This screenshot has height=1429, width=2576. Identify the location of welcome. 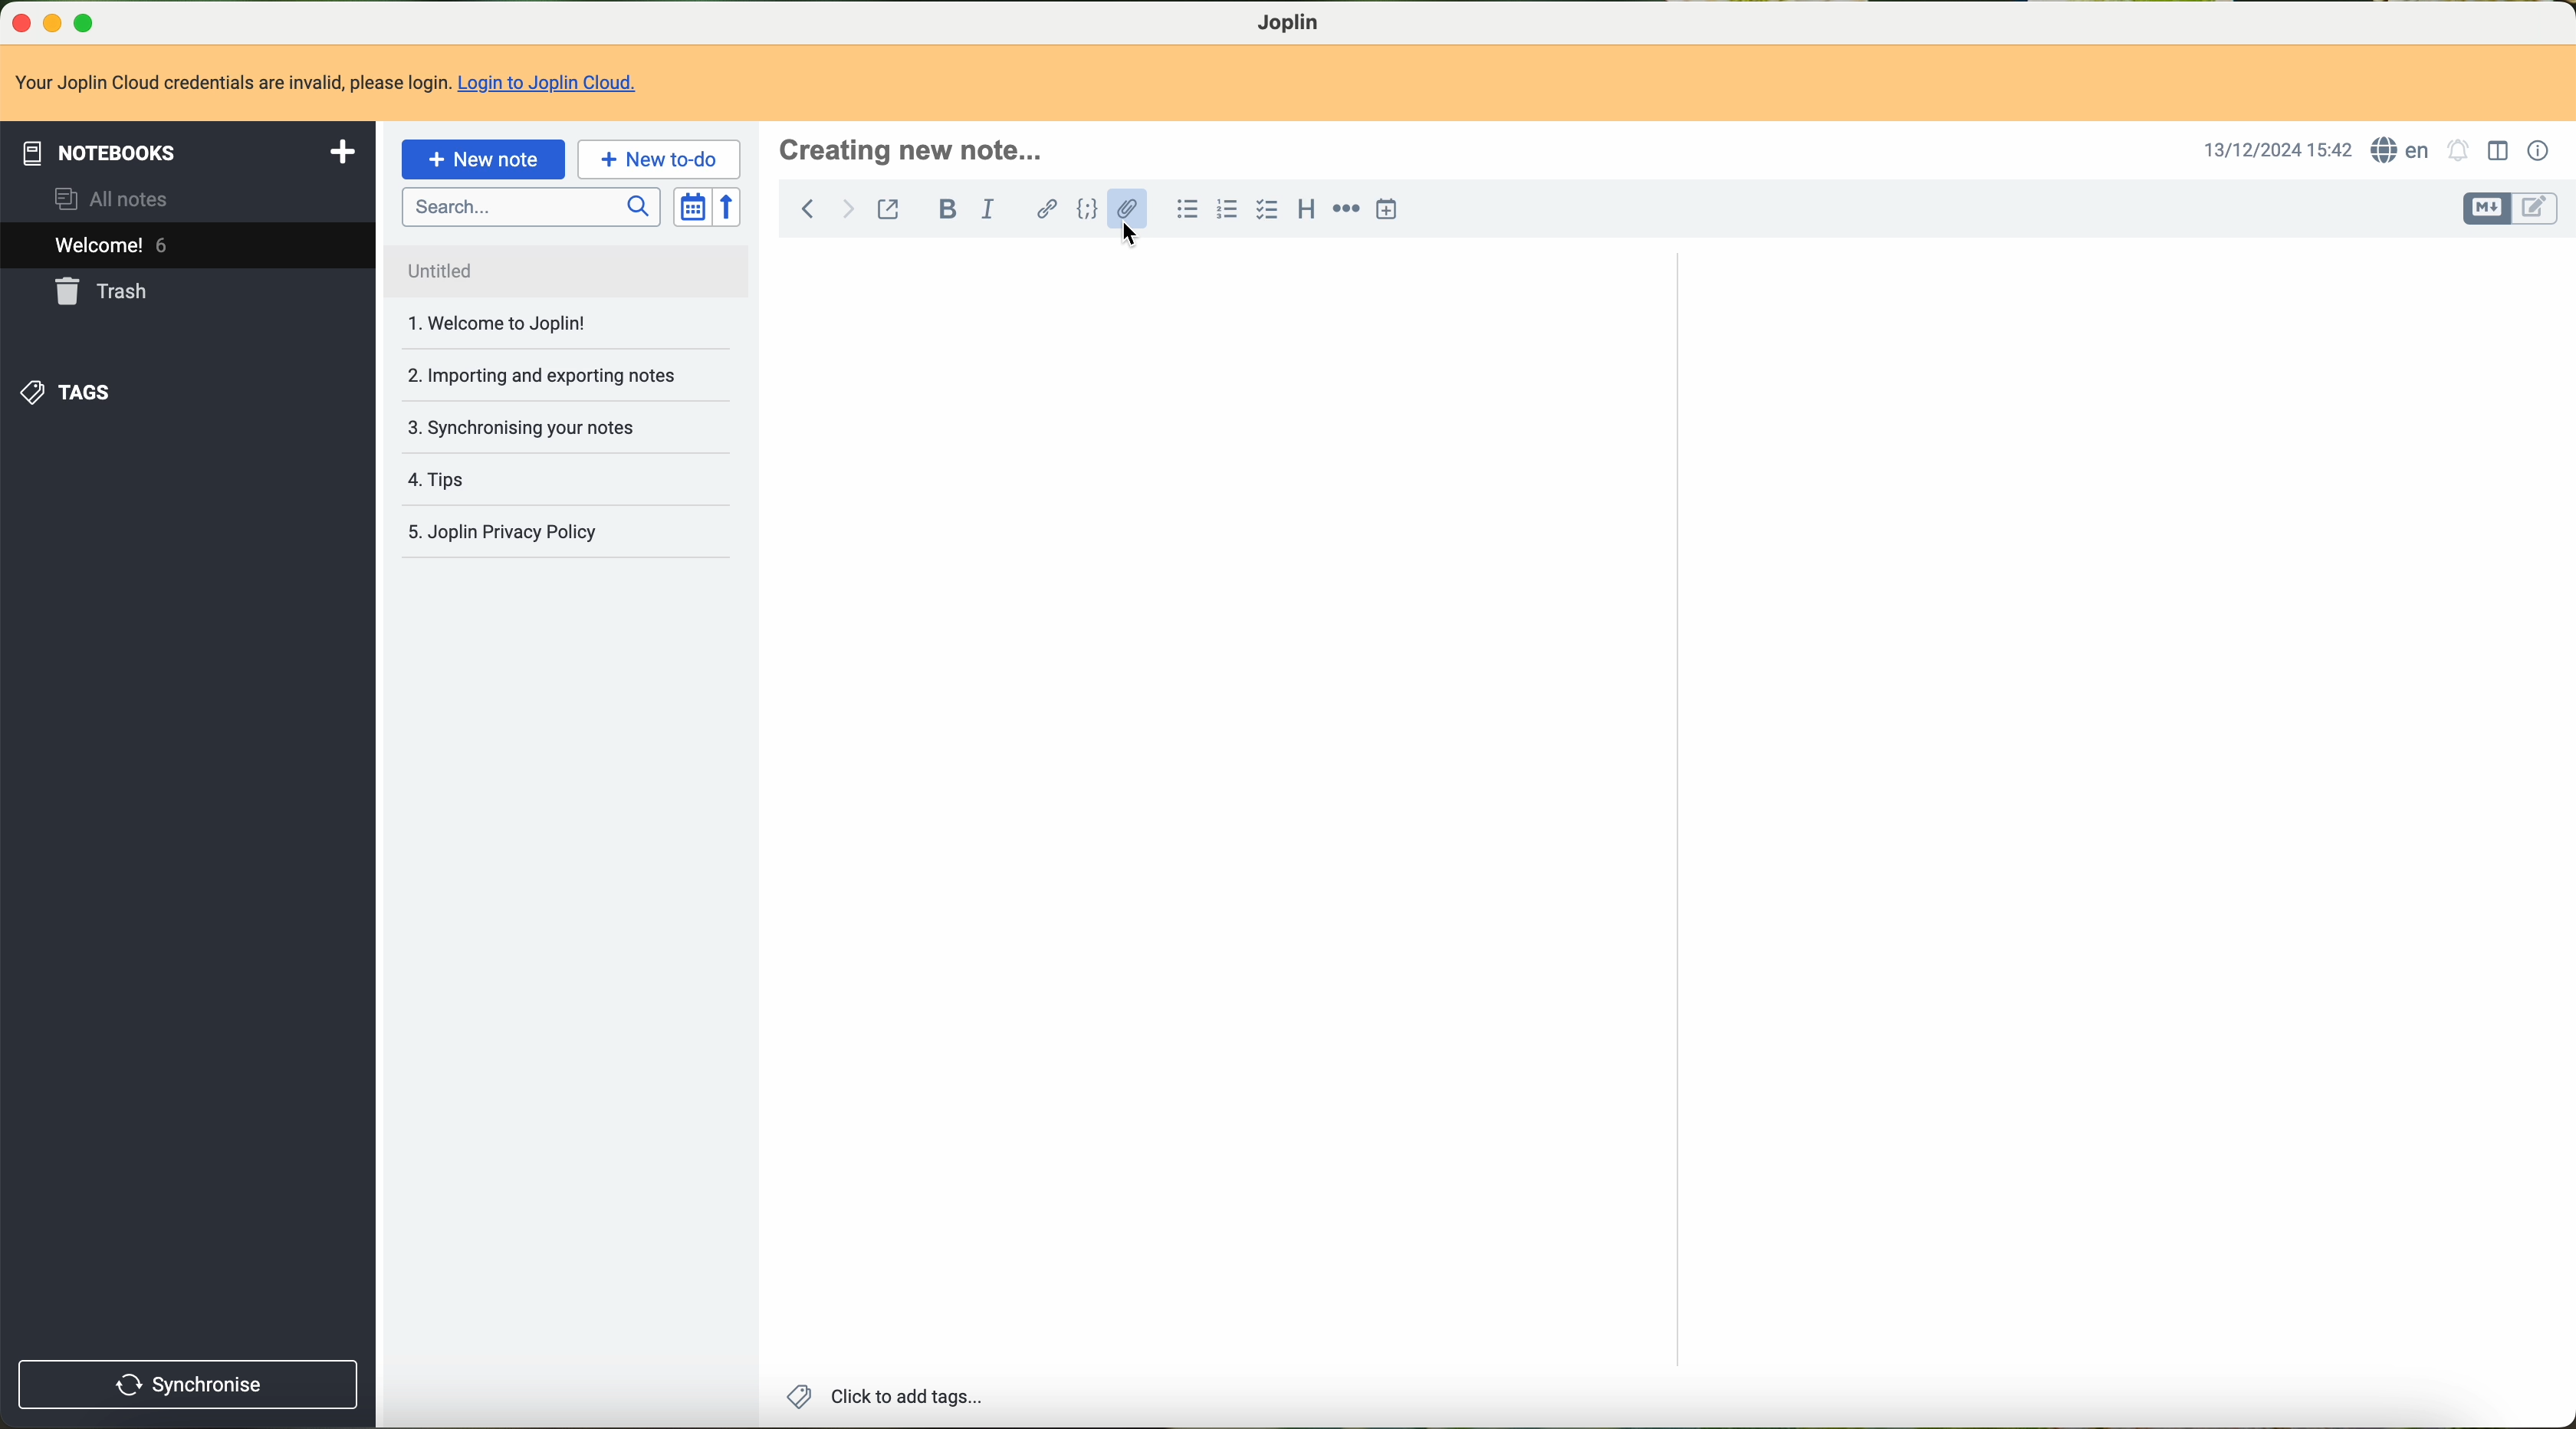
(188, 246).